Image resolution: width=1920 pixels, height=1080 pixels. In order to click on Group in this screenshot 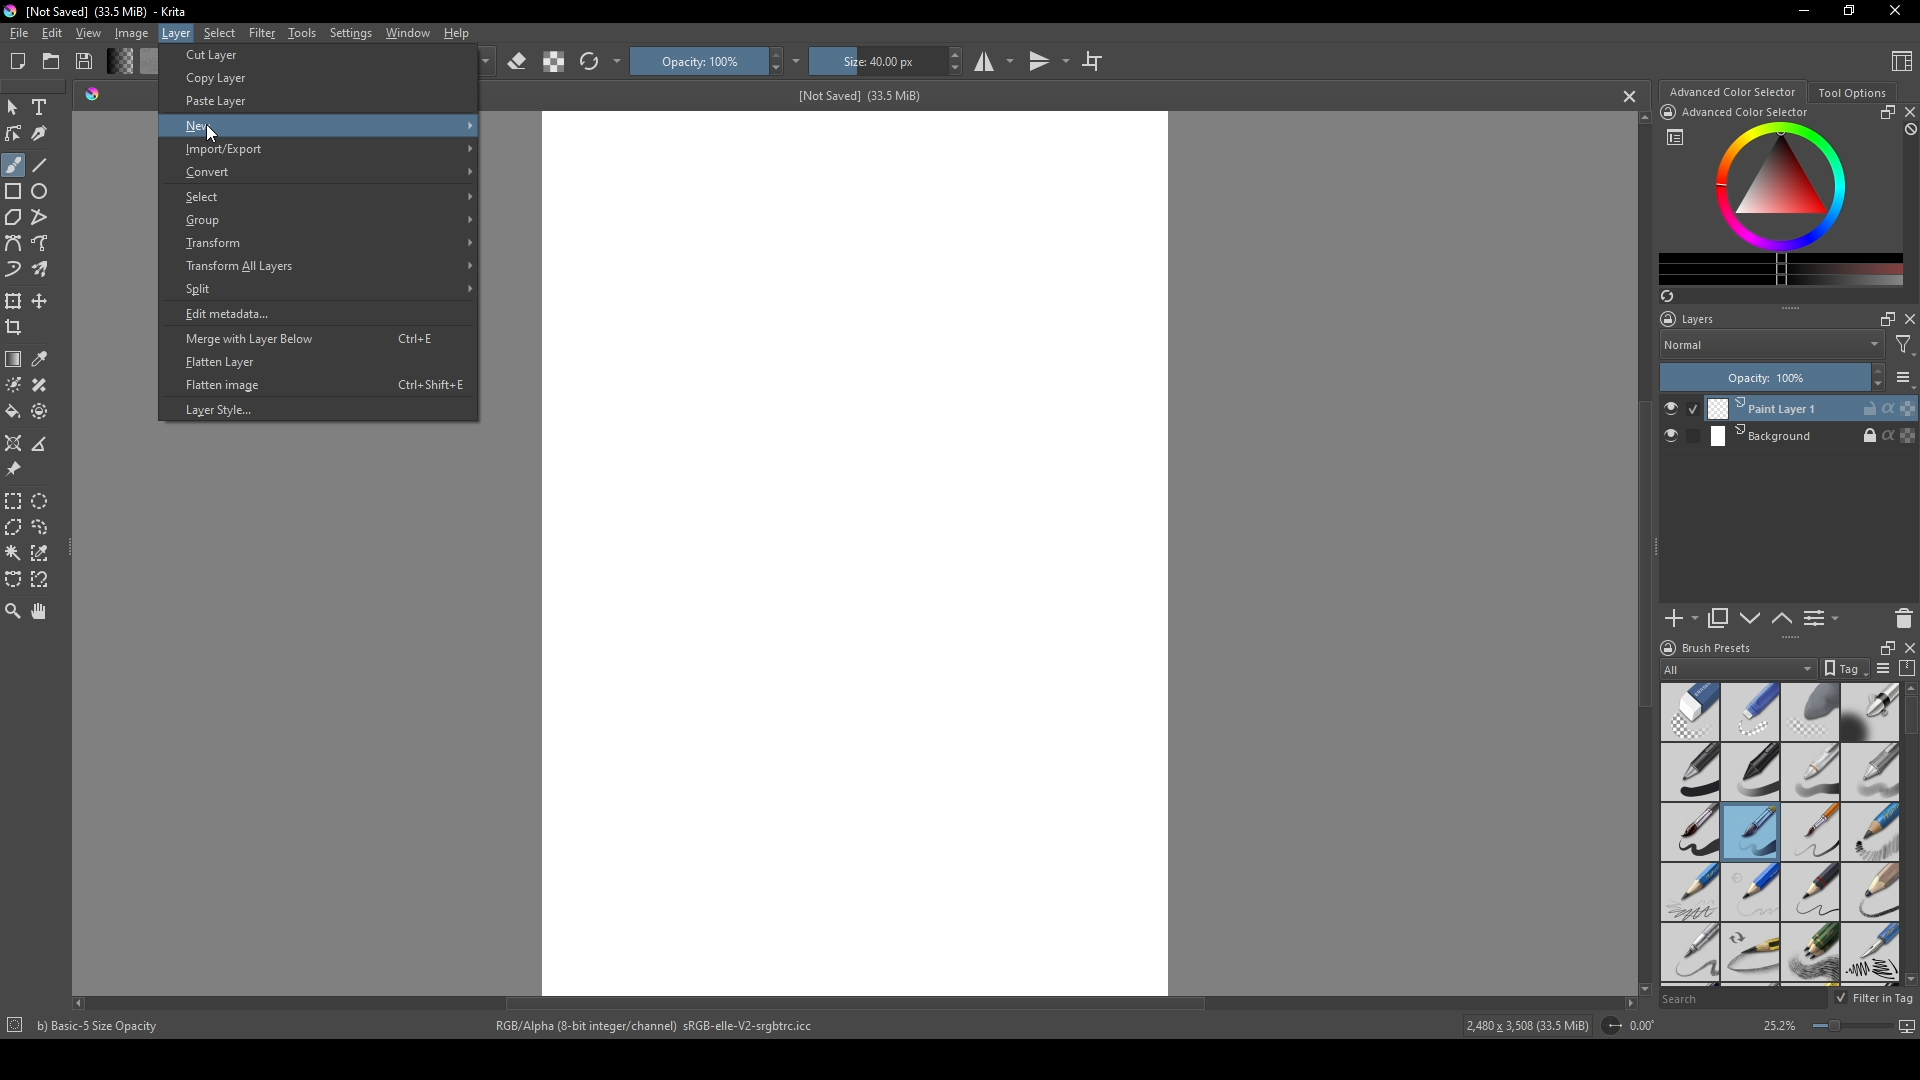, I will do `click(324, 222)`.